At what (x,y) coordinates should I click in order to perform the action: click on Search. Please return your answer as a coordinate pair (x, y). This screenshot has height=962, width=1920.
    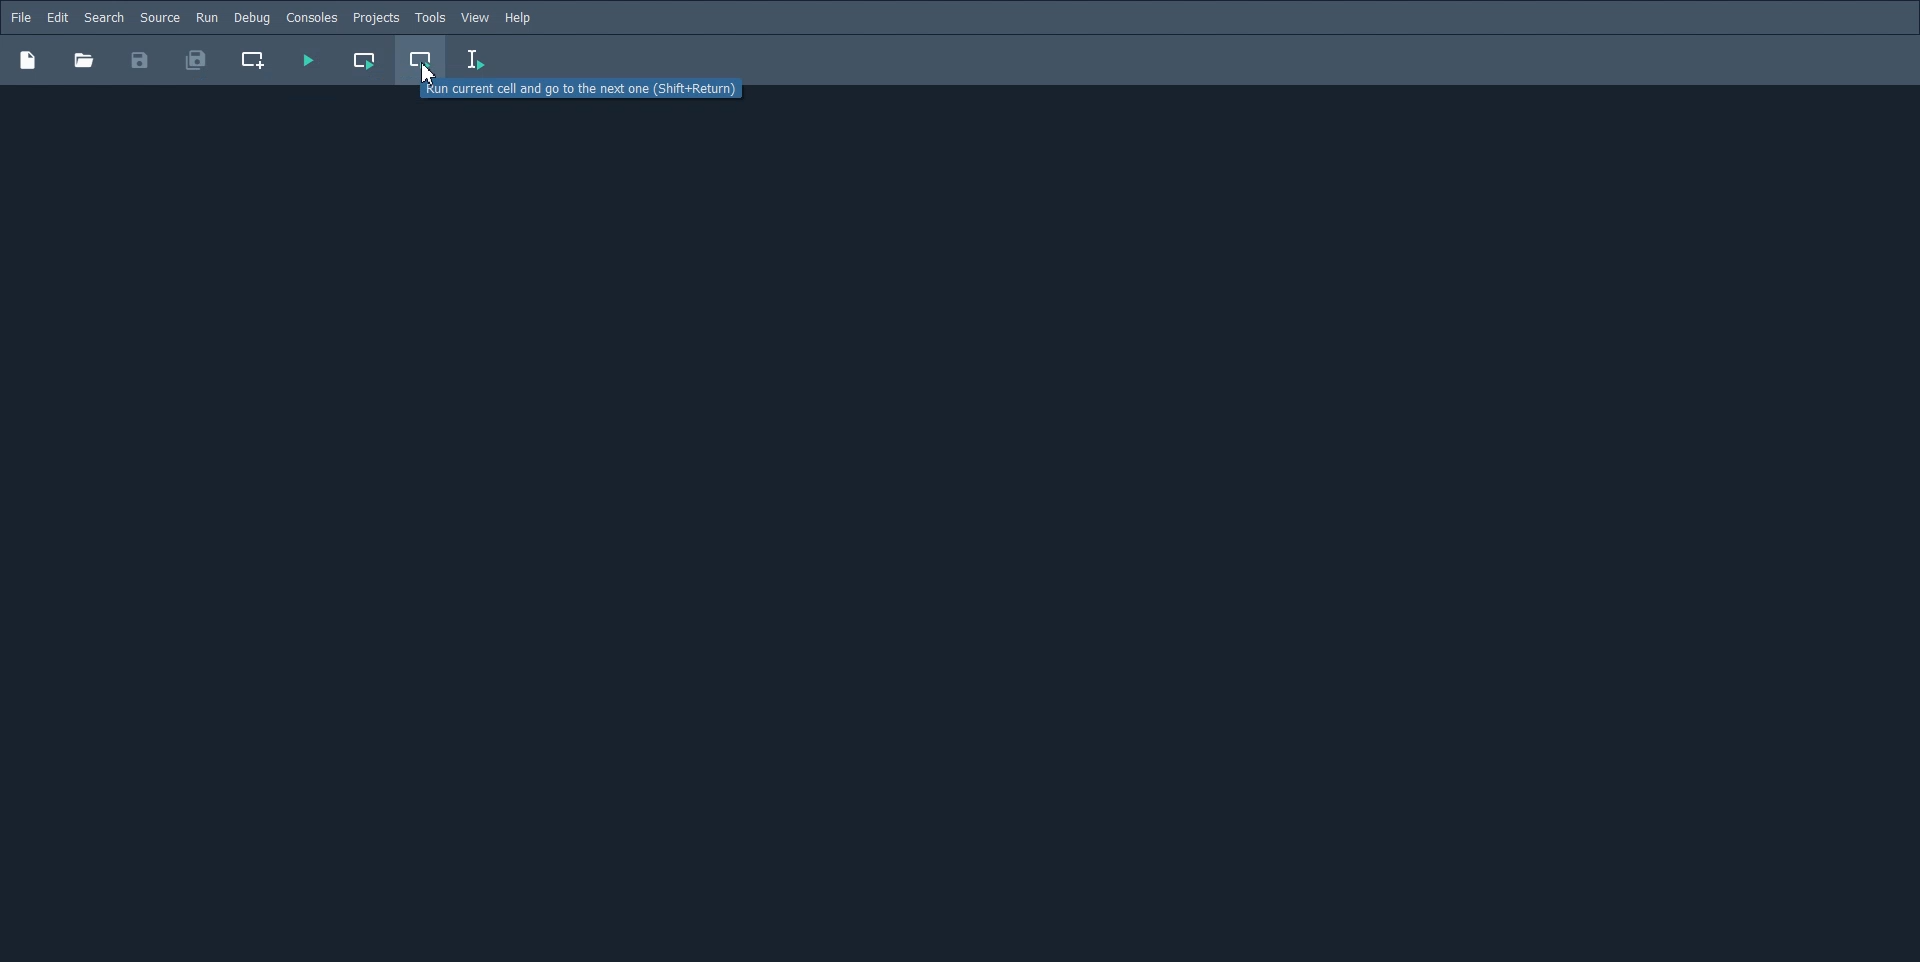
    Looking at the image, I should click on (104, 18).